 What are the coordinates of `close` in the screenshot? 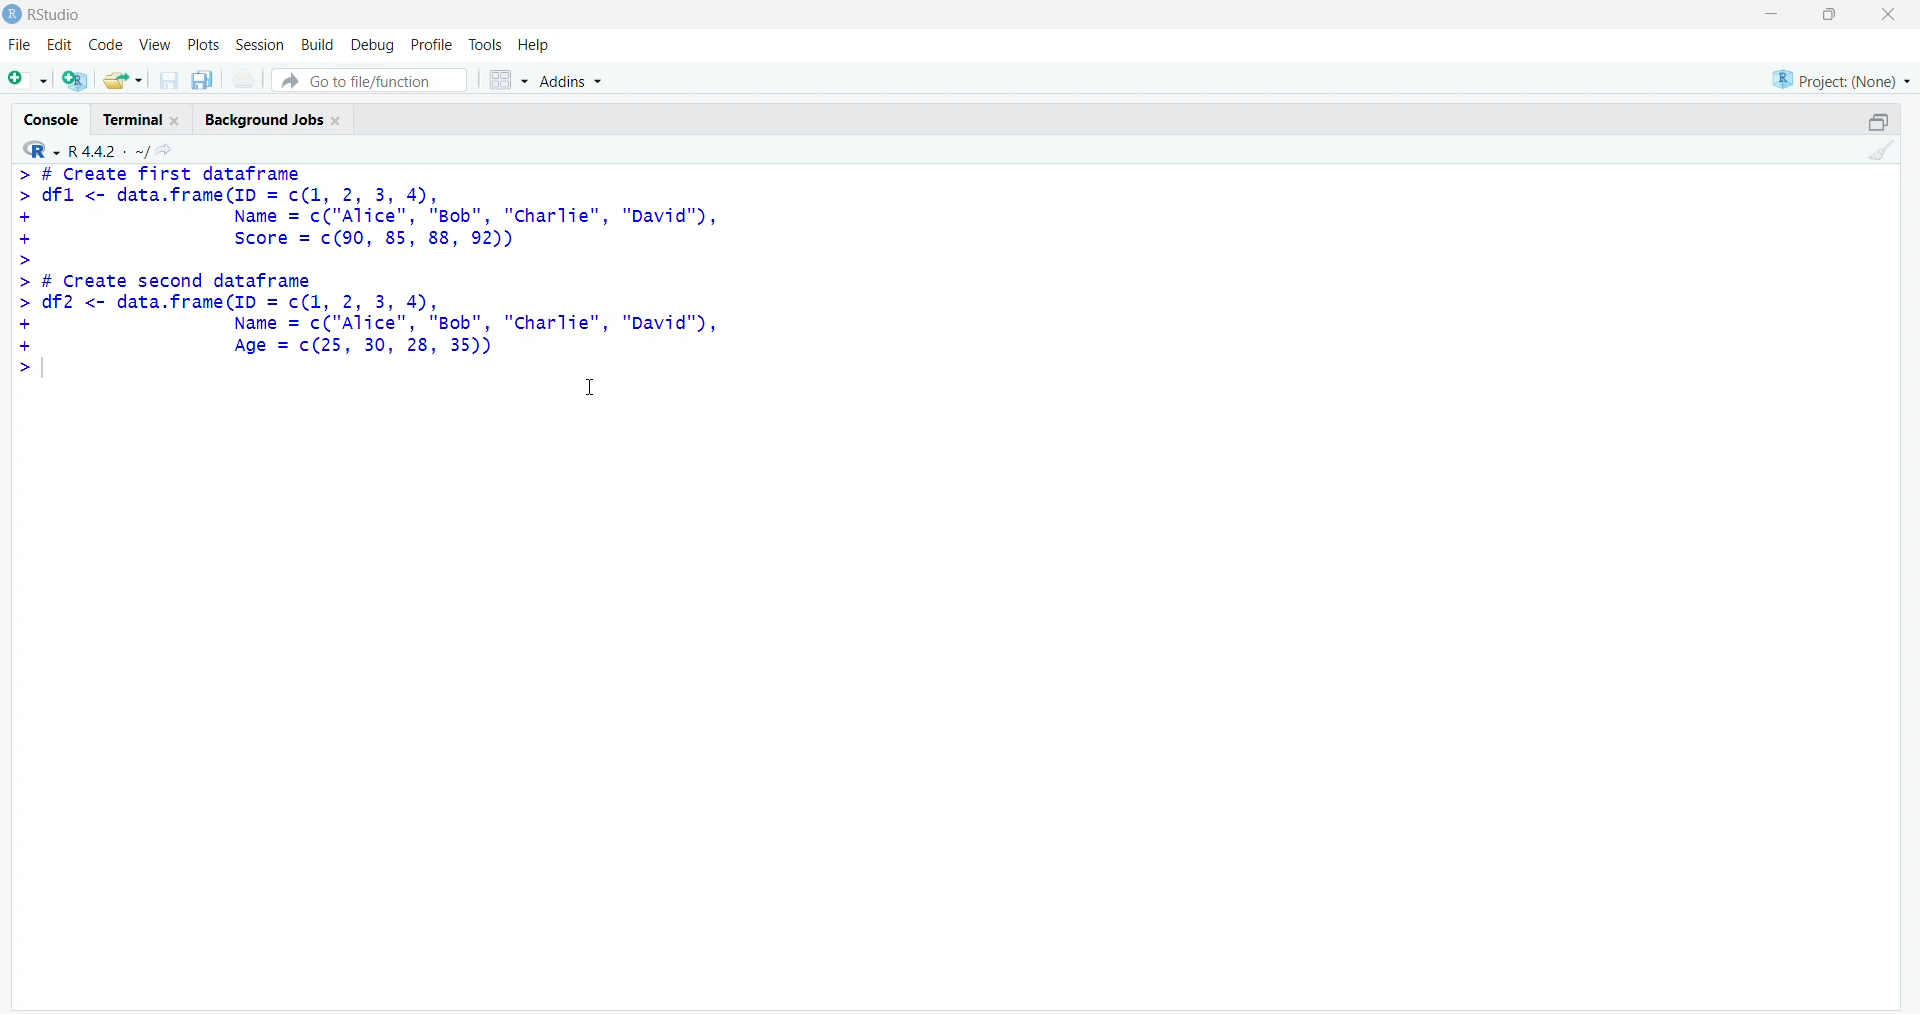 It's located at (1889, 14).